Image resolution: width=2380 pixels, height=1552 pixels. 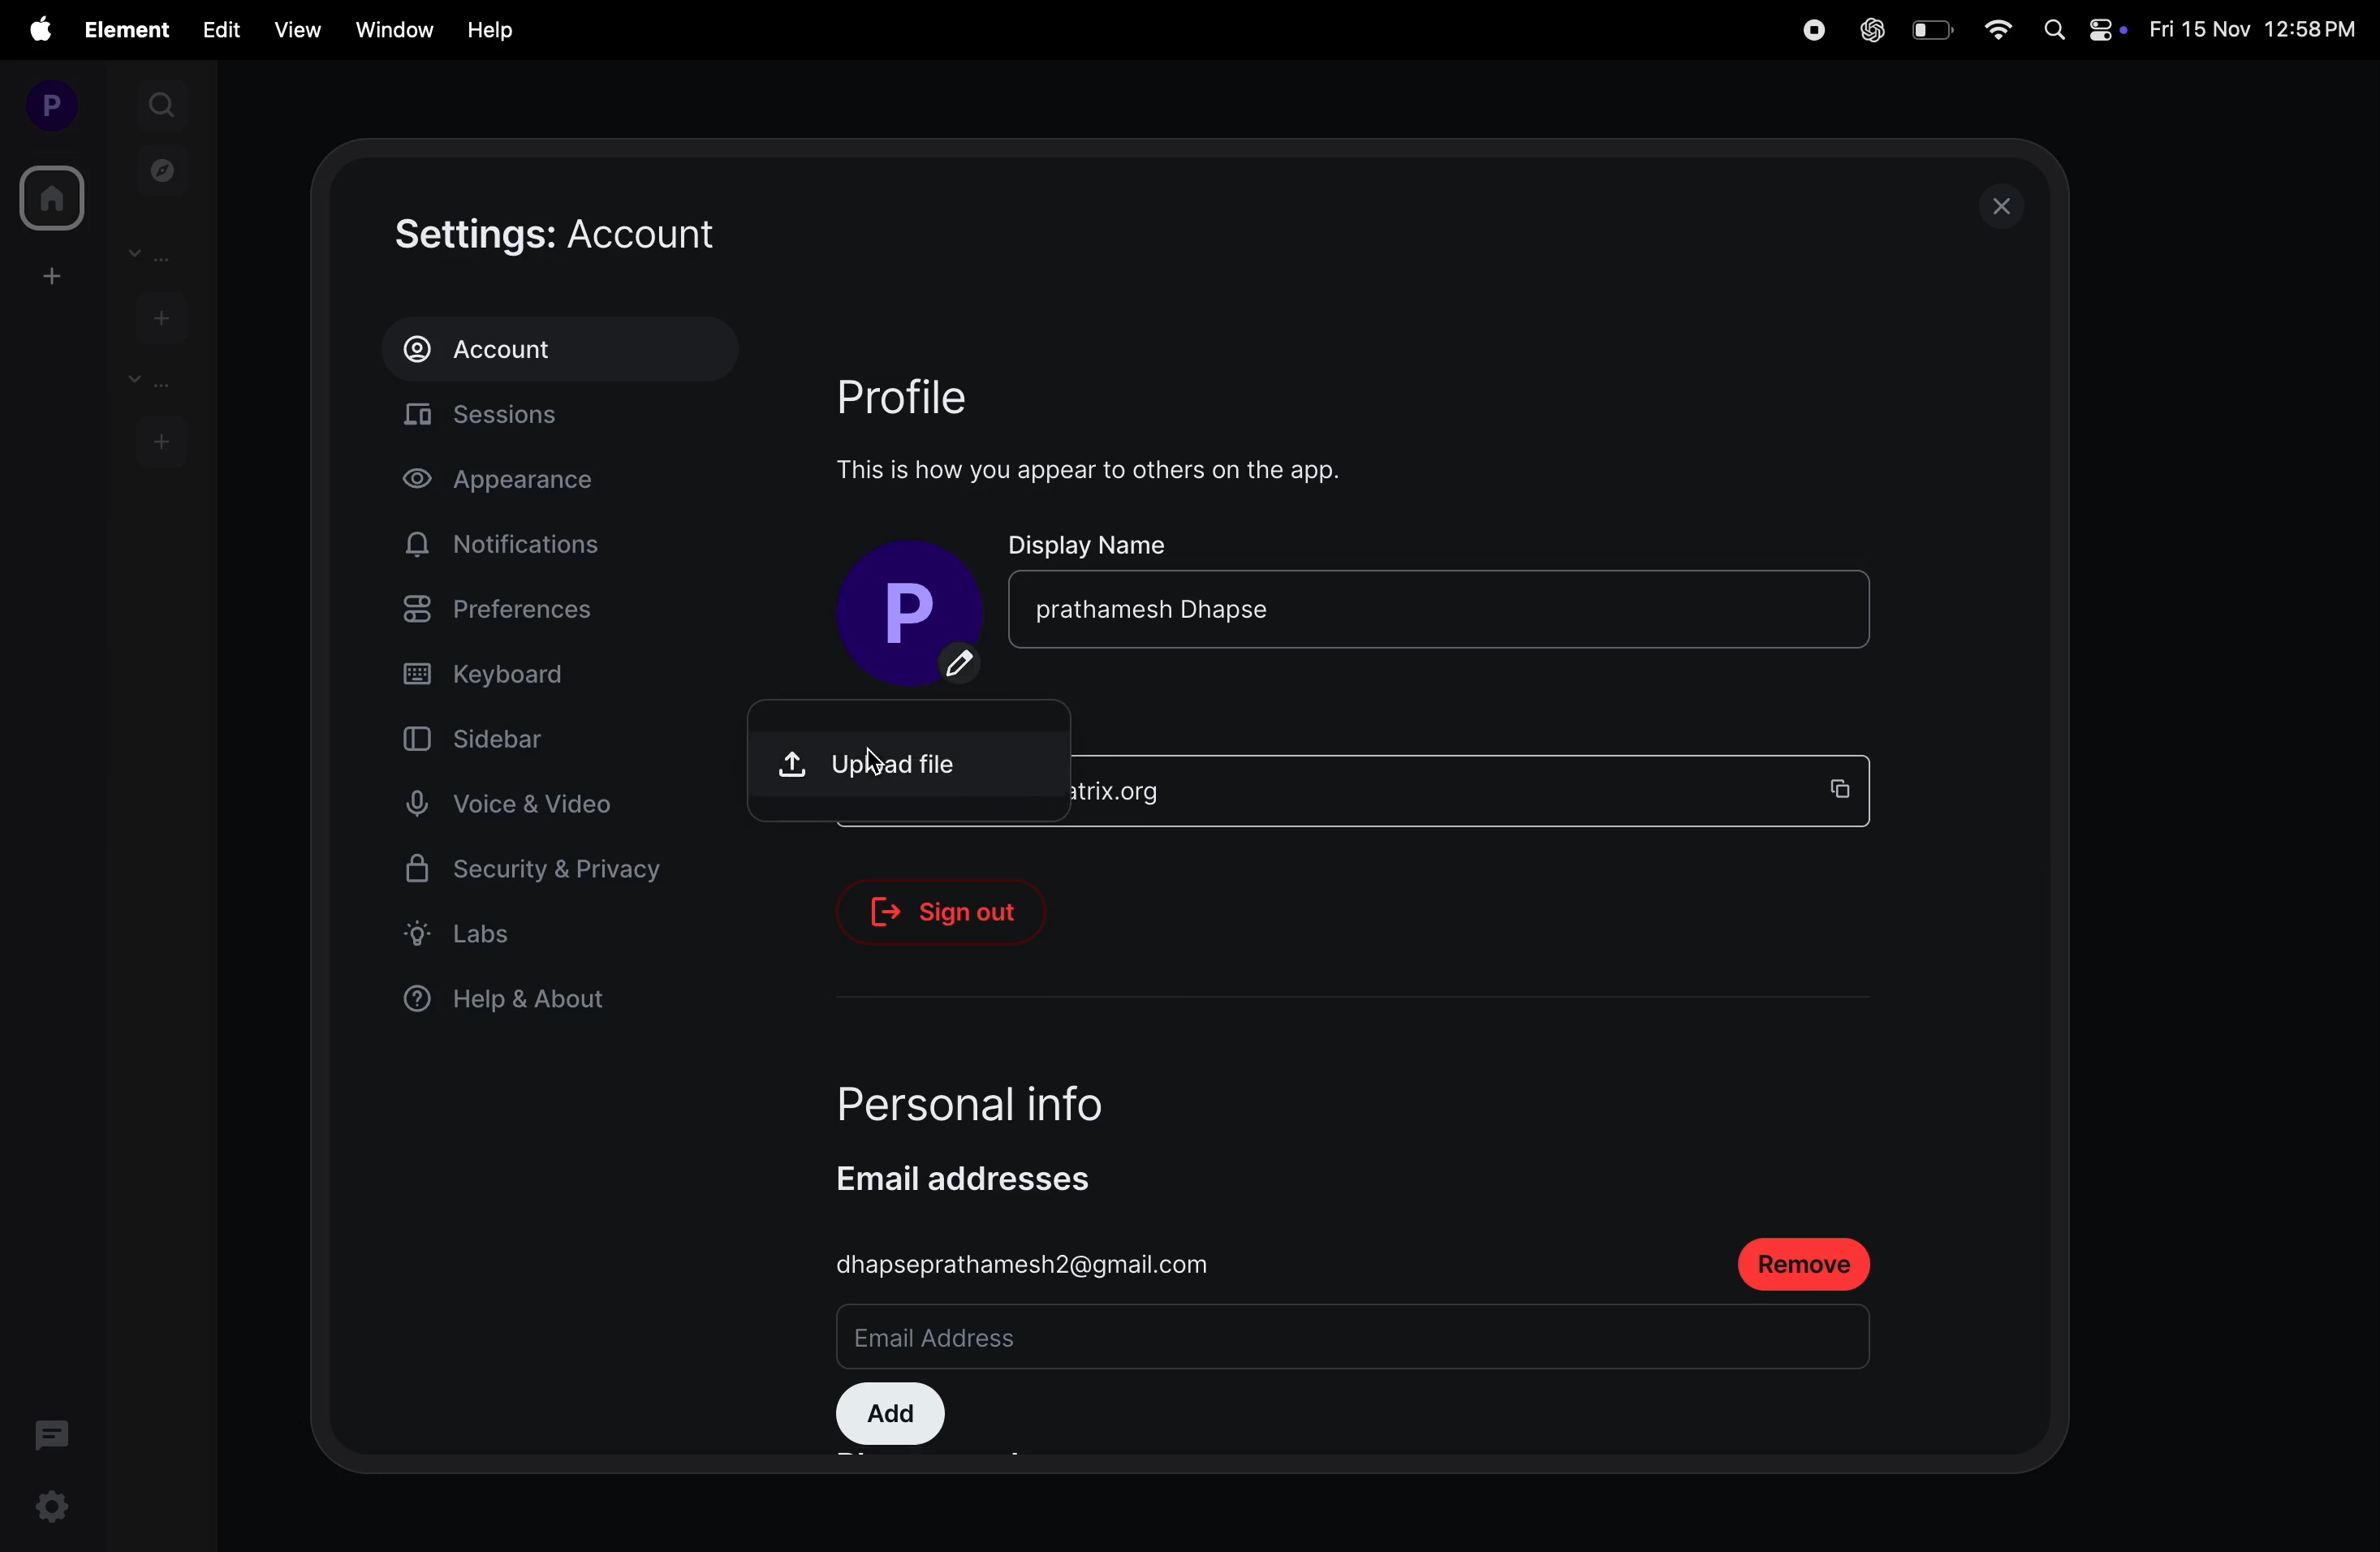 I want to click on window, so click(x=390, y=27).